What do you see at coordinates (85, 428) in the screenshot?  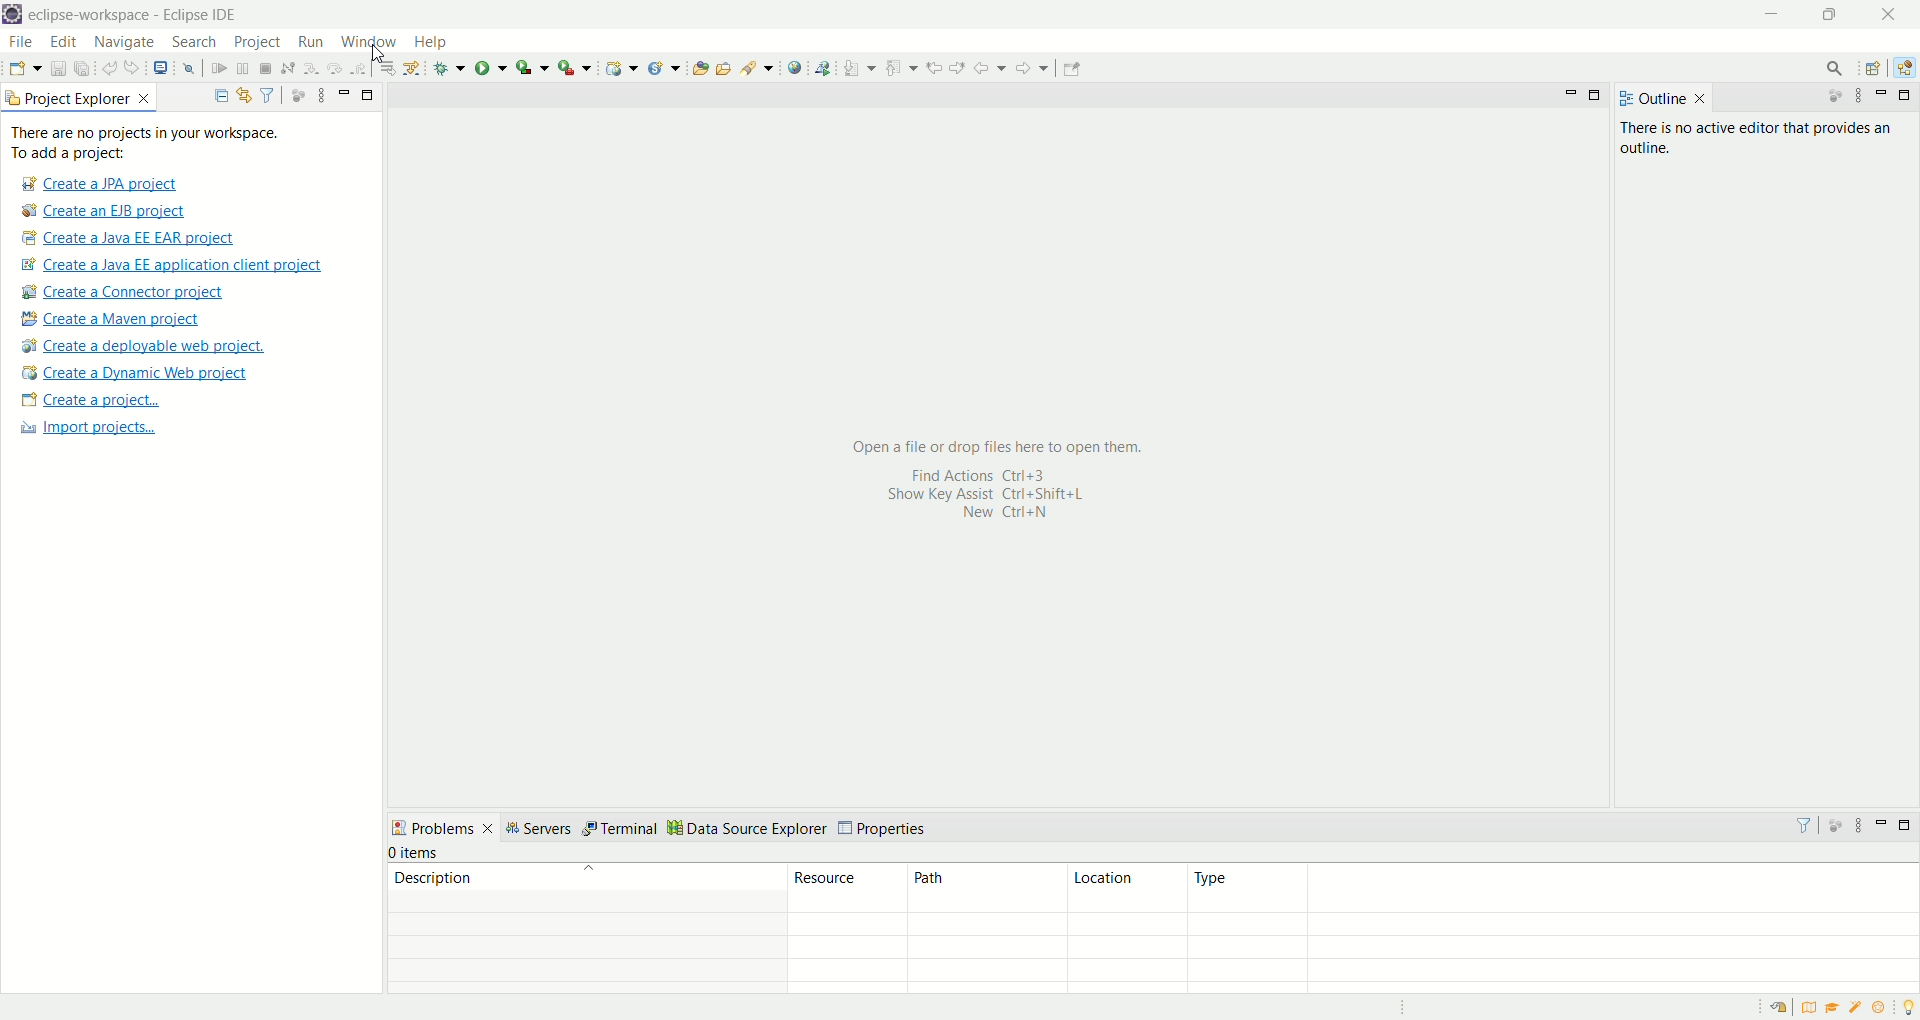 I see `import projects` at bounding box center [85, 428].